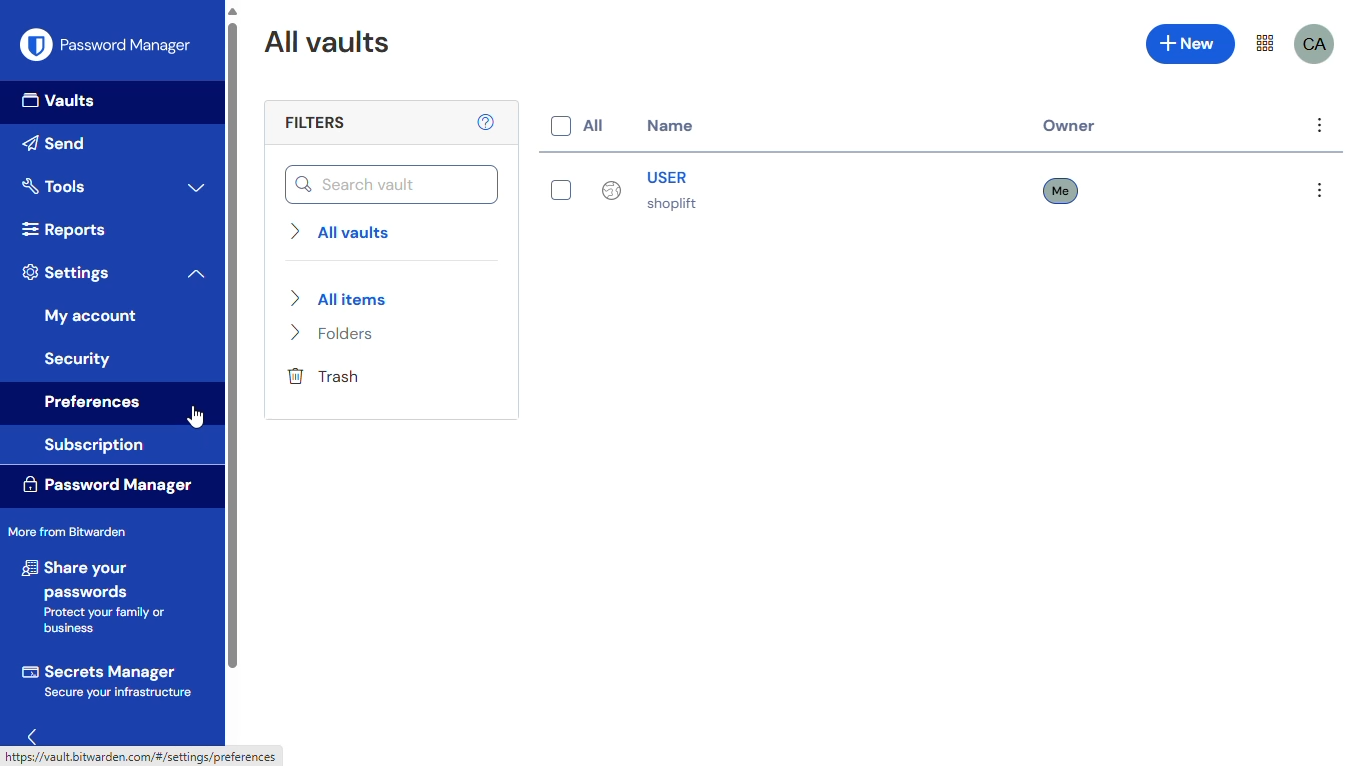  What do you see at coordinates (487, 121) in the screenshot?
I see `learn more about searching your vault` at bounding box center [487, 121].